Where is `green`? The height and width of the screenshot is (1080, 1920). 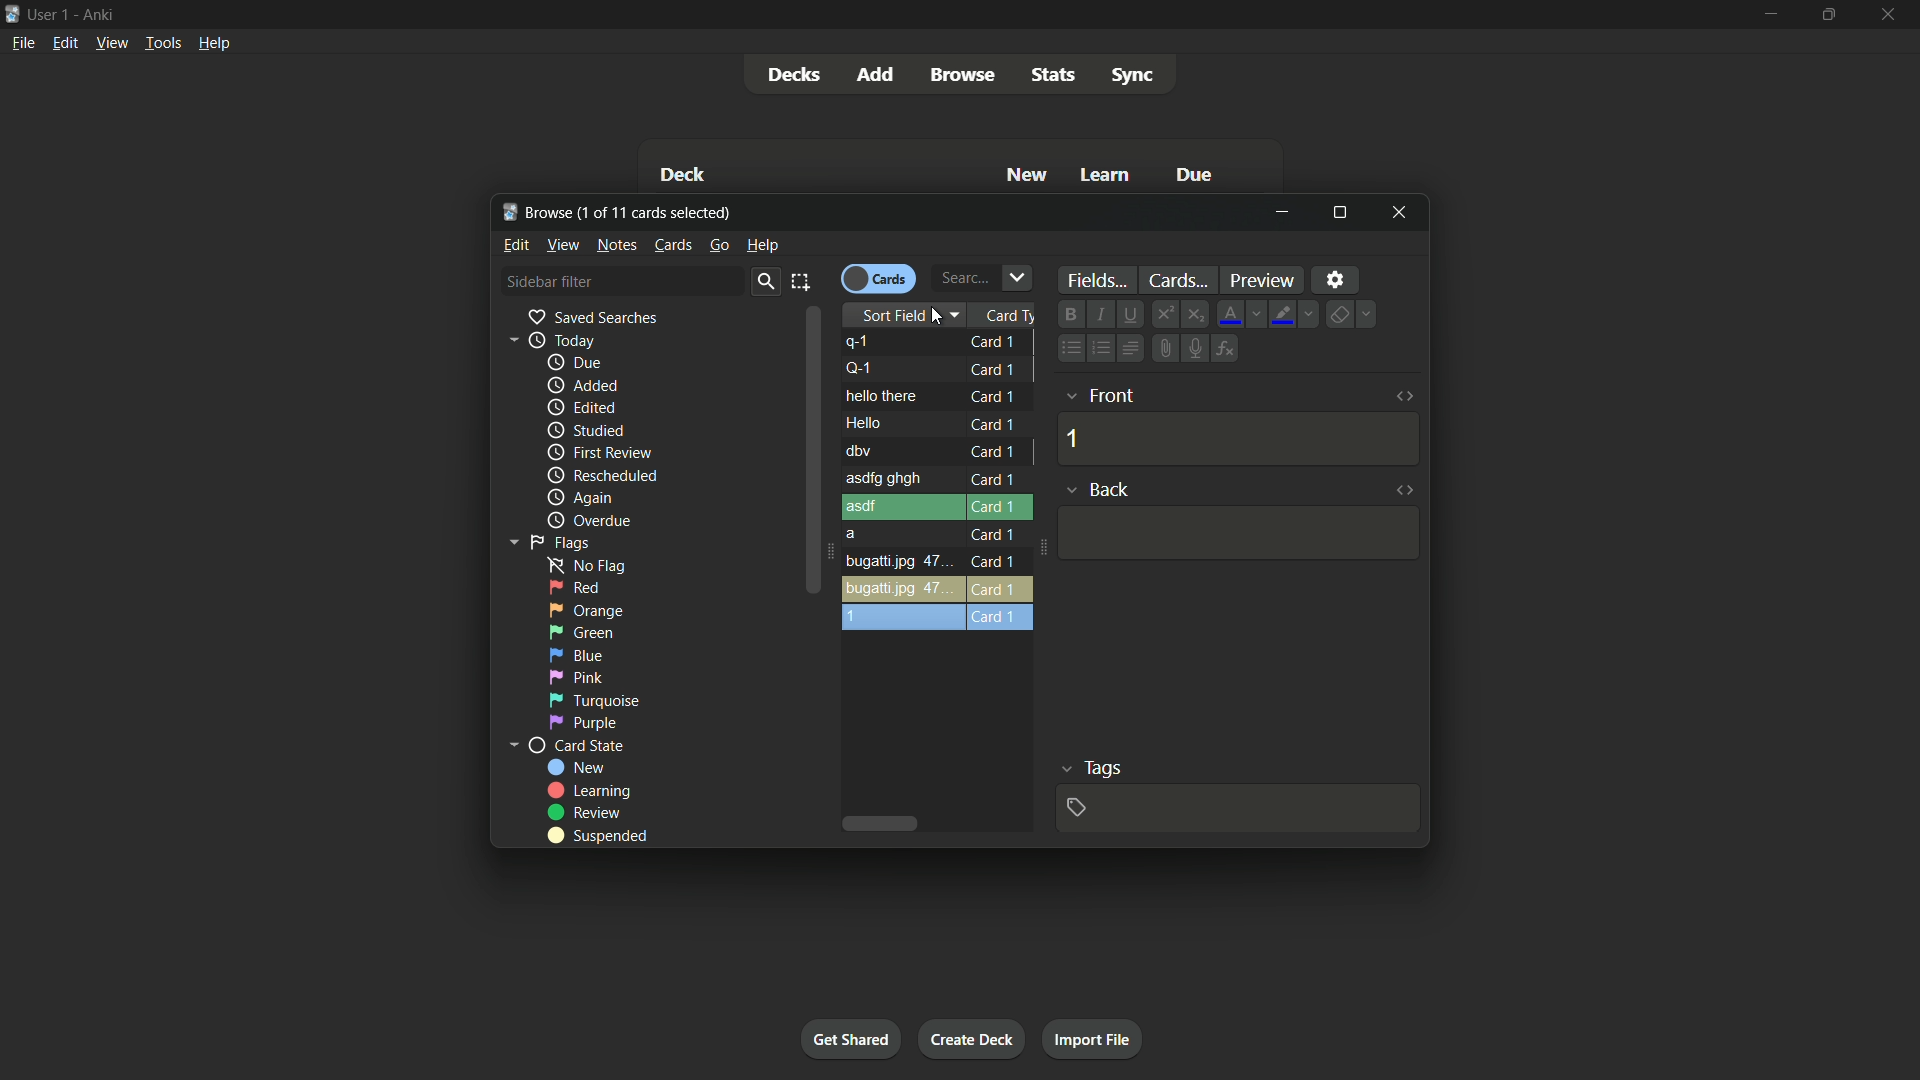 green is located at coordinates (586, 632).